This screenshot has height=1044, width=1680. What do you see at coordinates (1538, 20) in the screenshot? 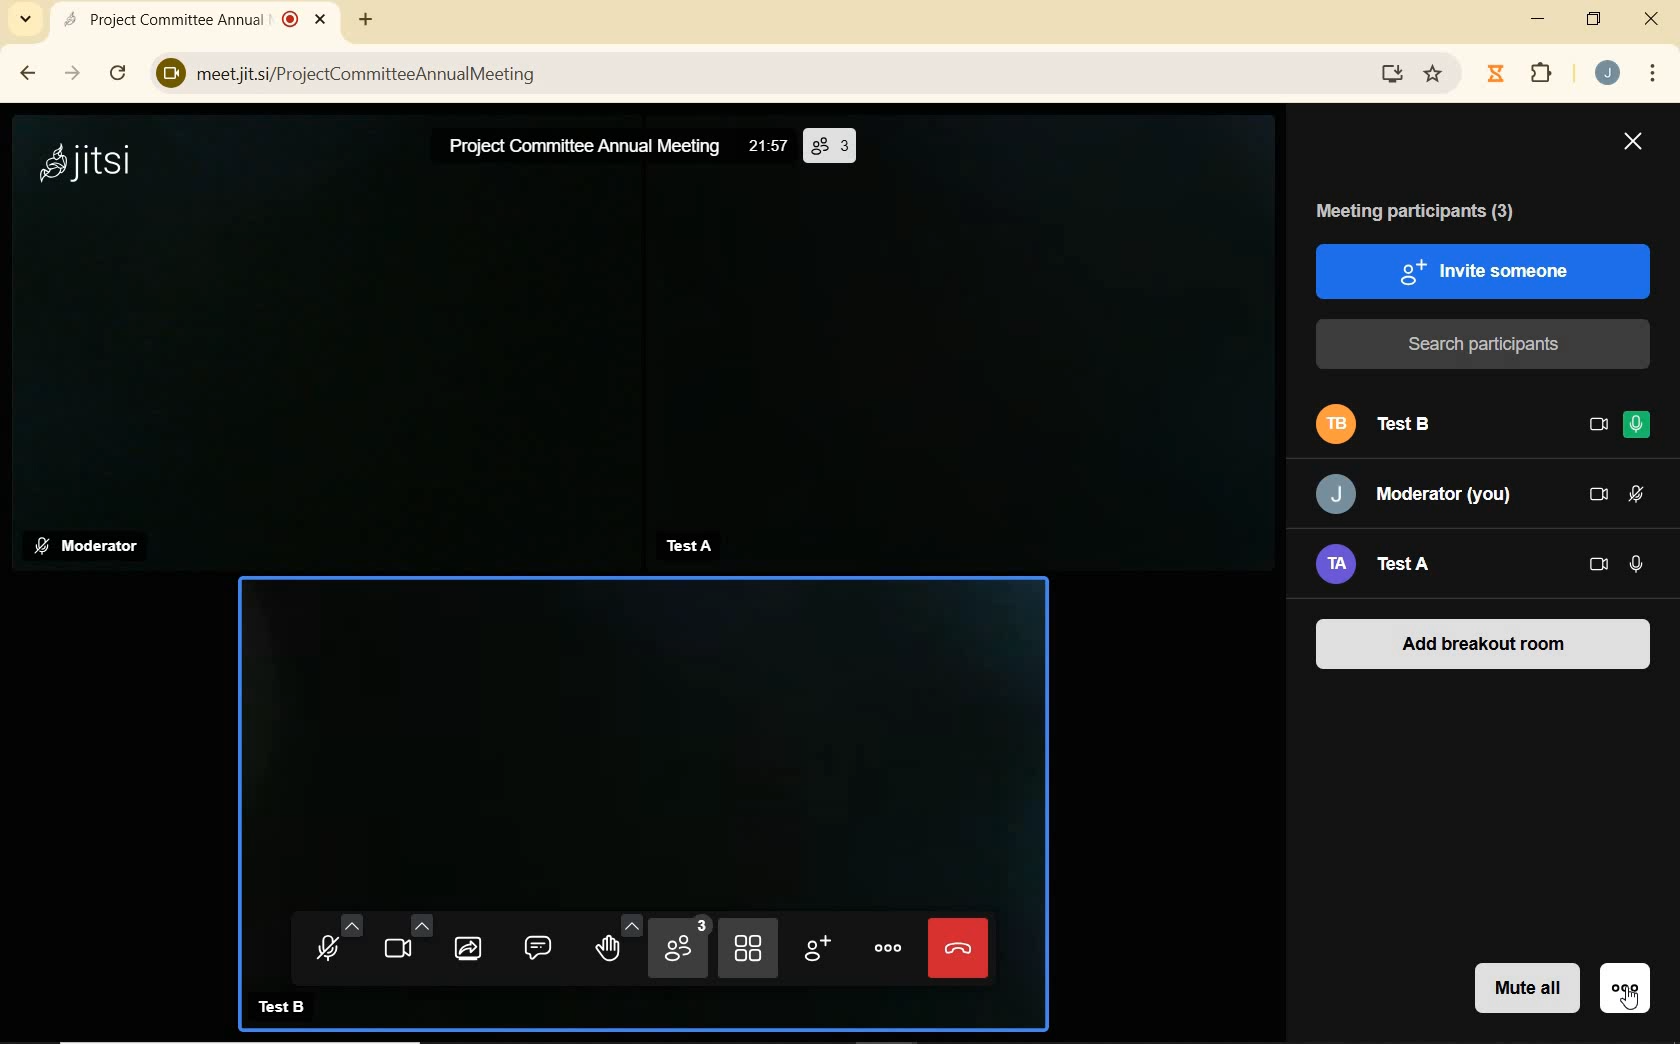
I see `MINIMIZE` at bounding box center [1538, 20].